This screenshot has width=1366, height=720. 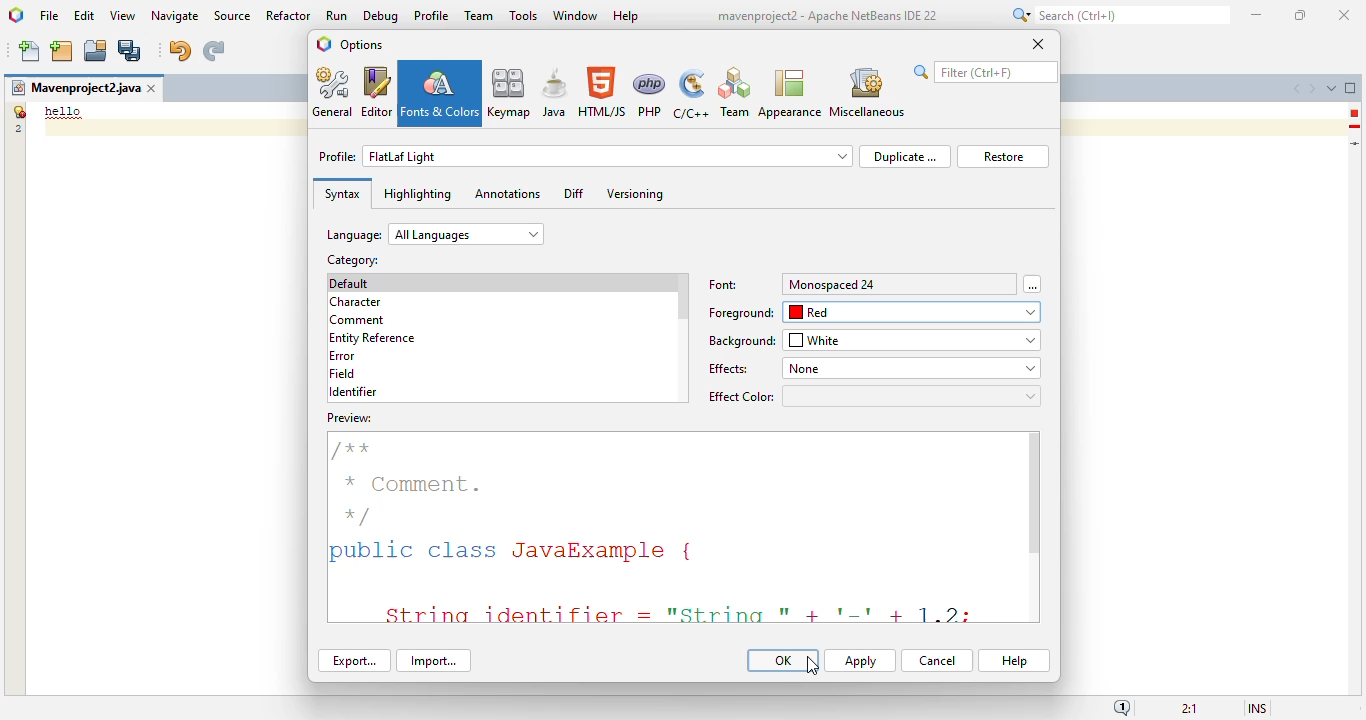 I want to click on error, so click(x=342, y=356).